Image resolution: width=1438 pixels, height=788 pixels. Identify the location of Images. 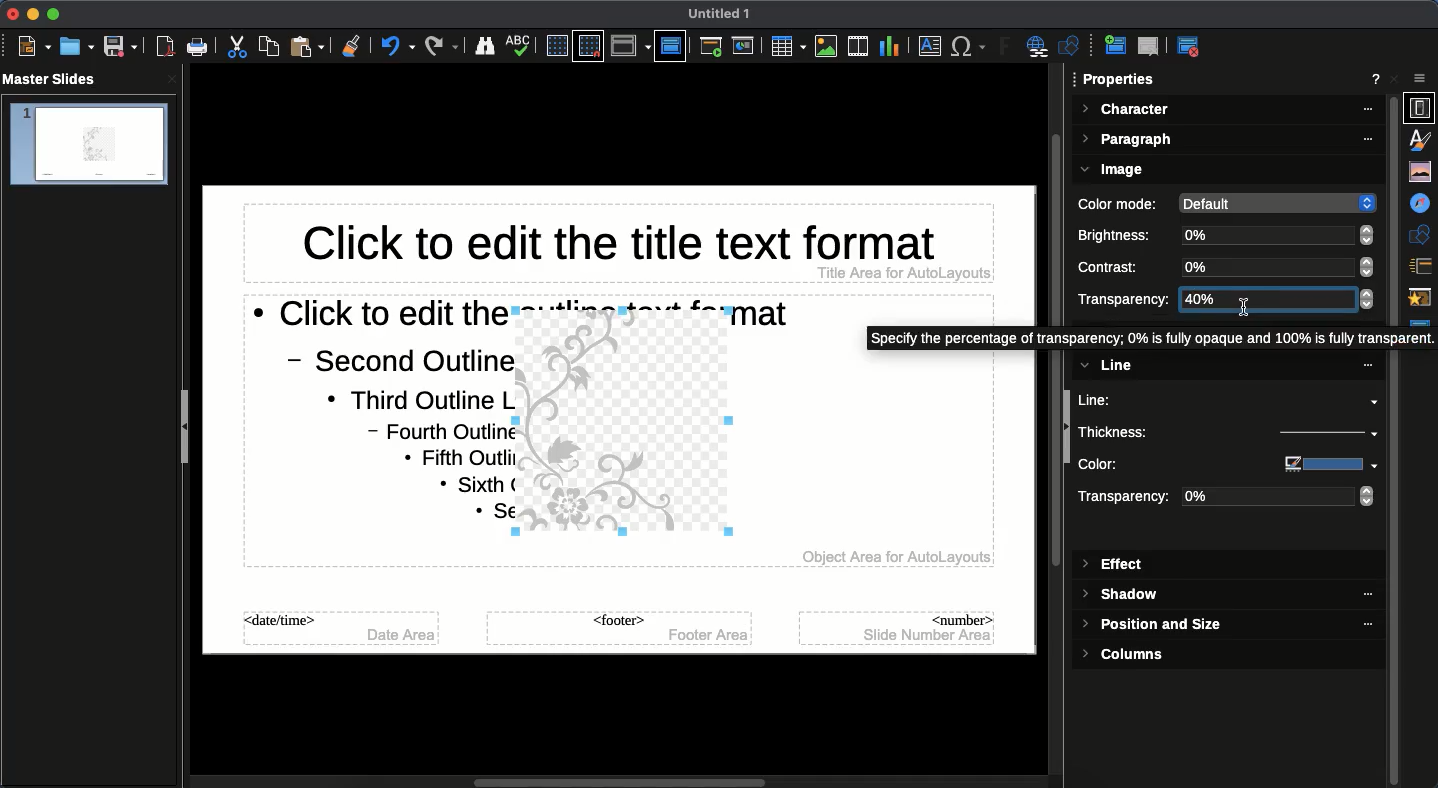
(826, 46).